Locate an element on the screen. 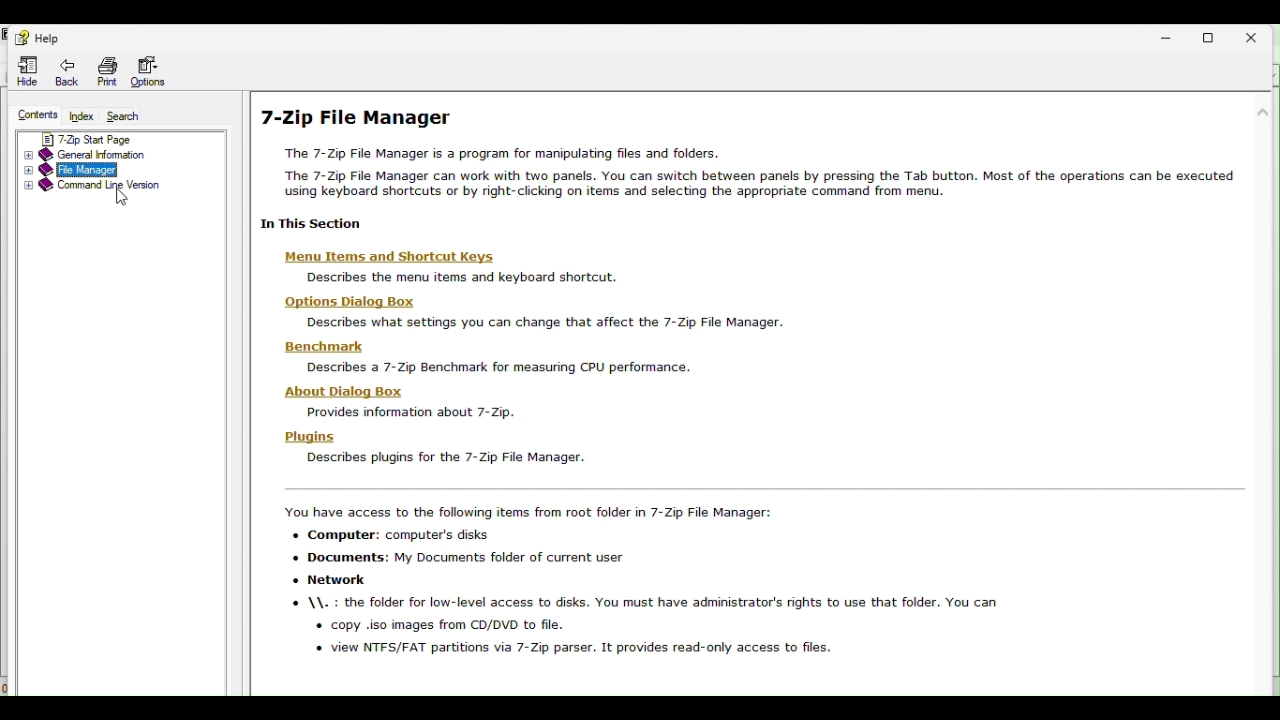 This screenshot has width=1280, height=720. Describes plugins for the 7-zip File Manager. is located at coordinates (445, 457).